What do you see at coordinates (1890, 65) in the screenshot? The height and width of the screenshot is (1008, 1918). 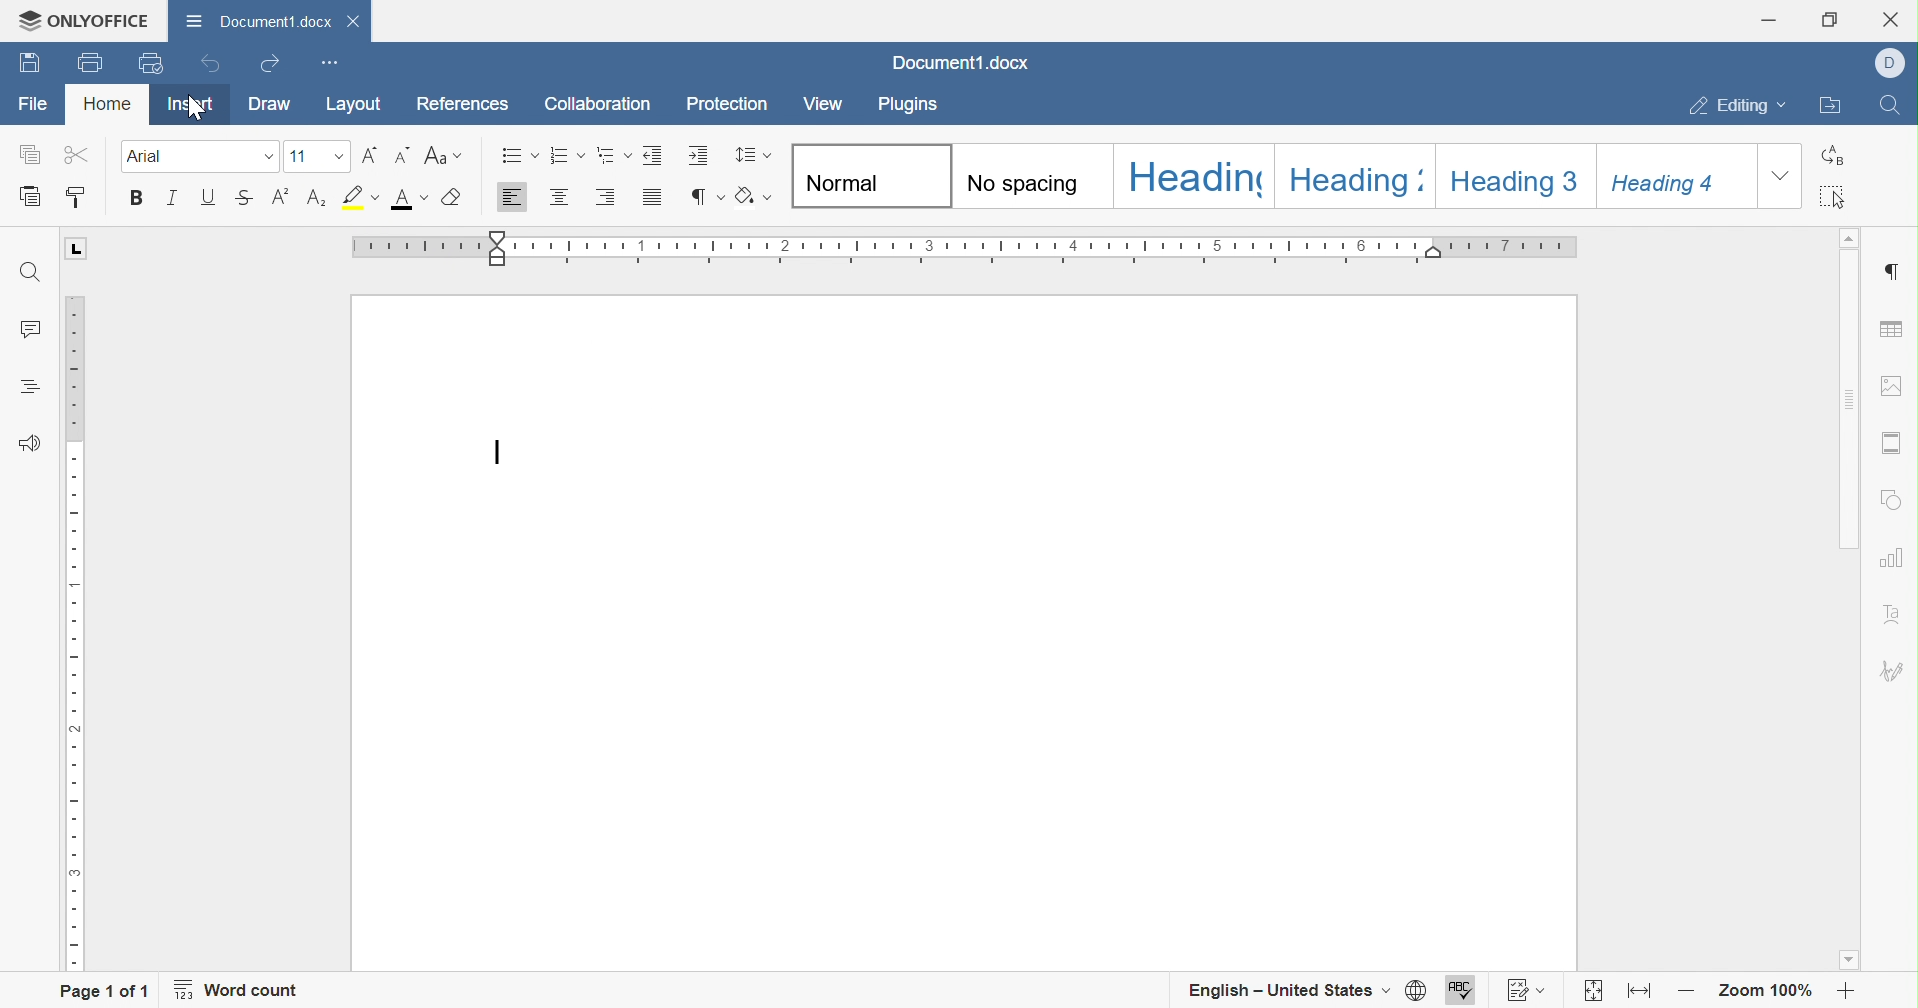 I see `Dell` at bounding box center [1890, 65].